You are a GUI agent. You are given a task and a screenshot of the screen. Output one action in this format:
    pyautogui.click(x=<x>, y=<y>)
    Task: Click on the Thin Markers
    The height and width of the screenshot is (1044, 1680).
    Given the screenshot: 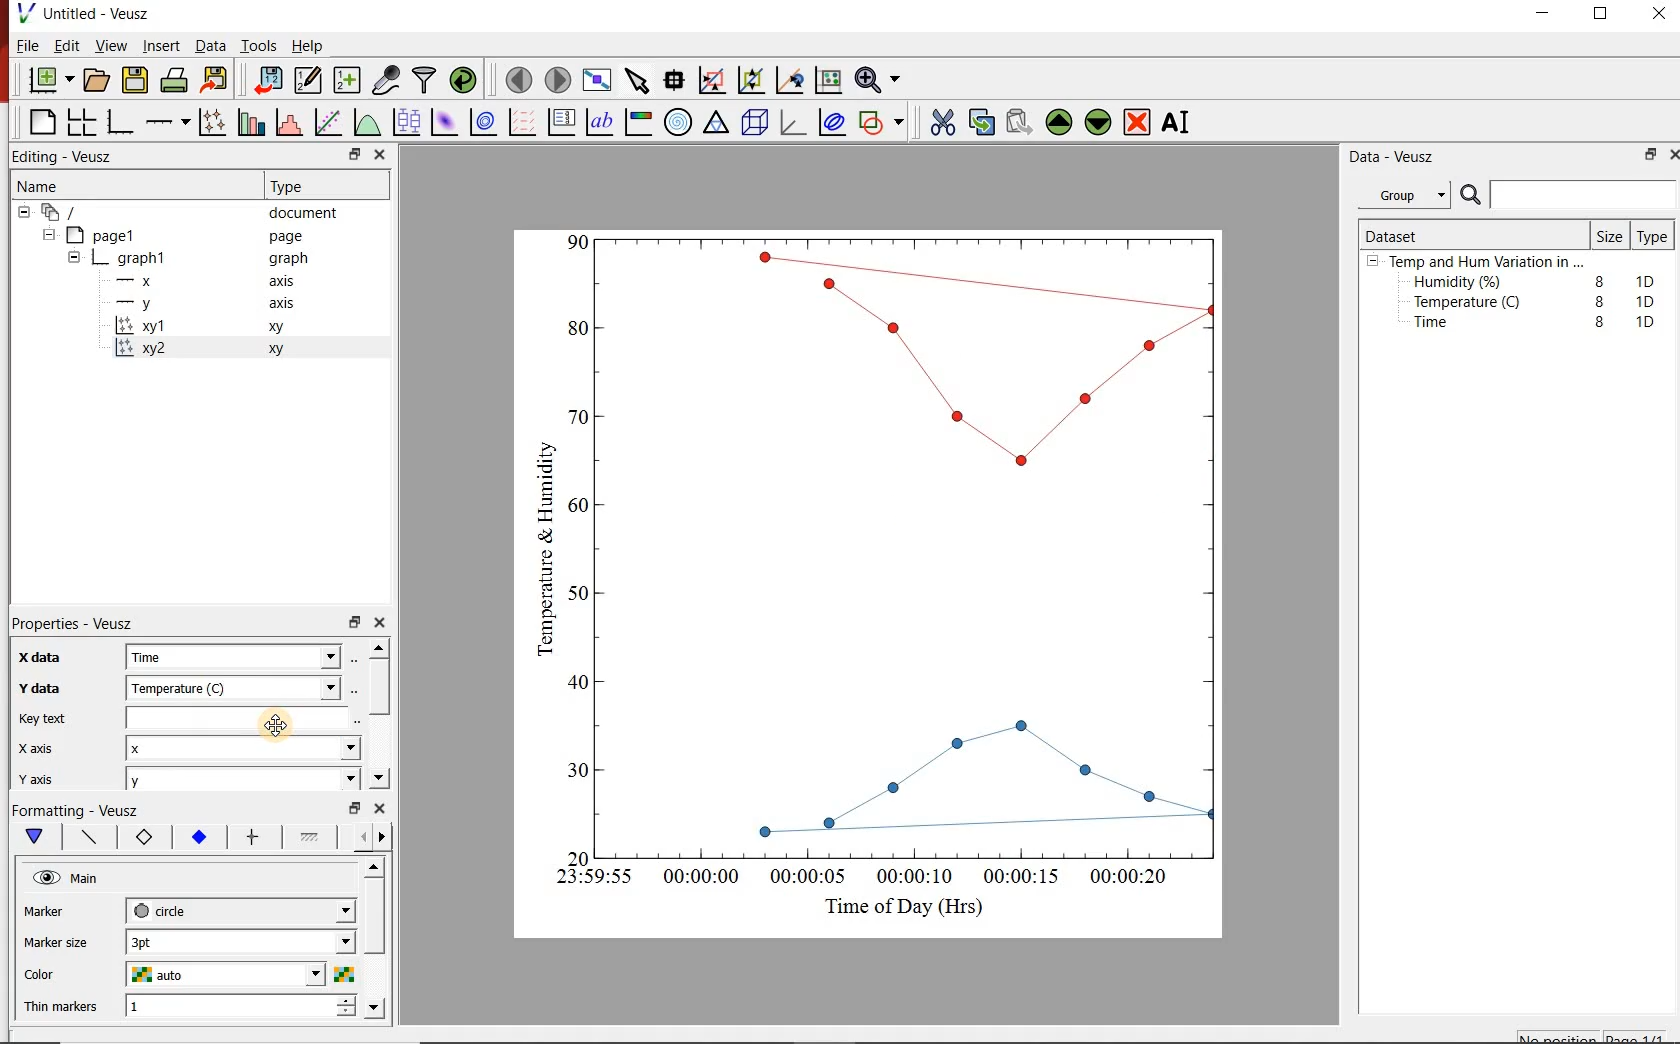 What is the action you would take?
    pyautogui.click(x=64, y=1008)
    